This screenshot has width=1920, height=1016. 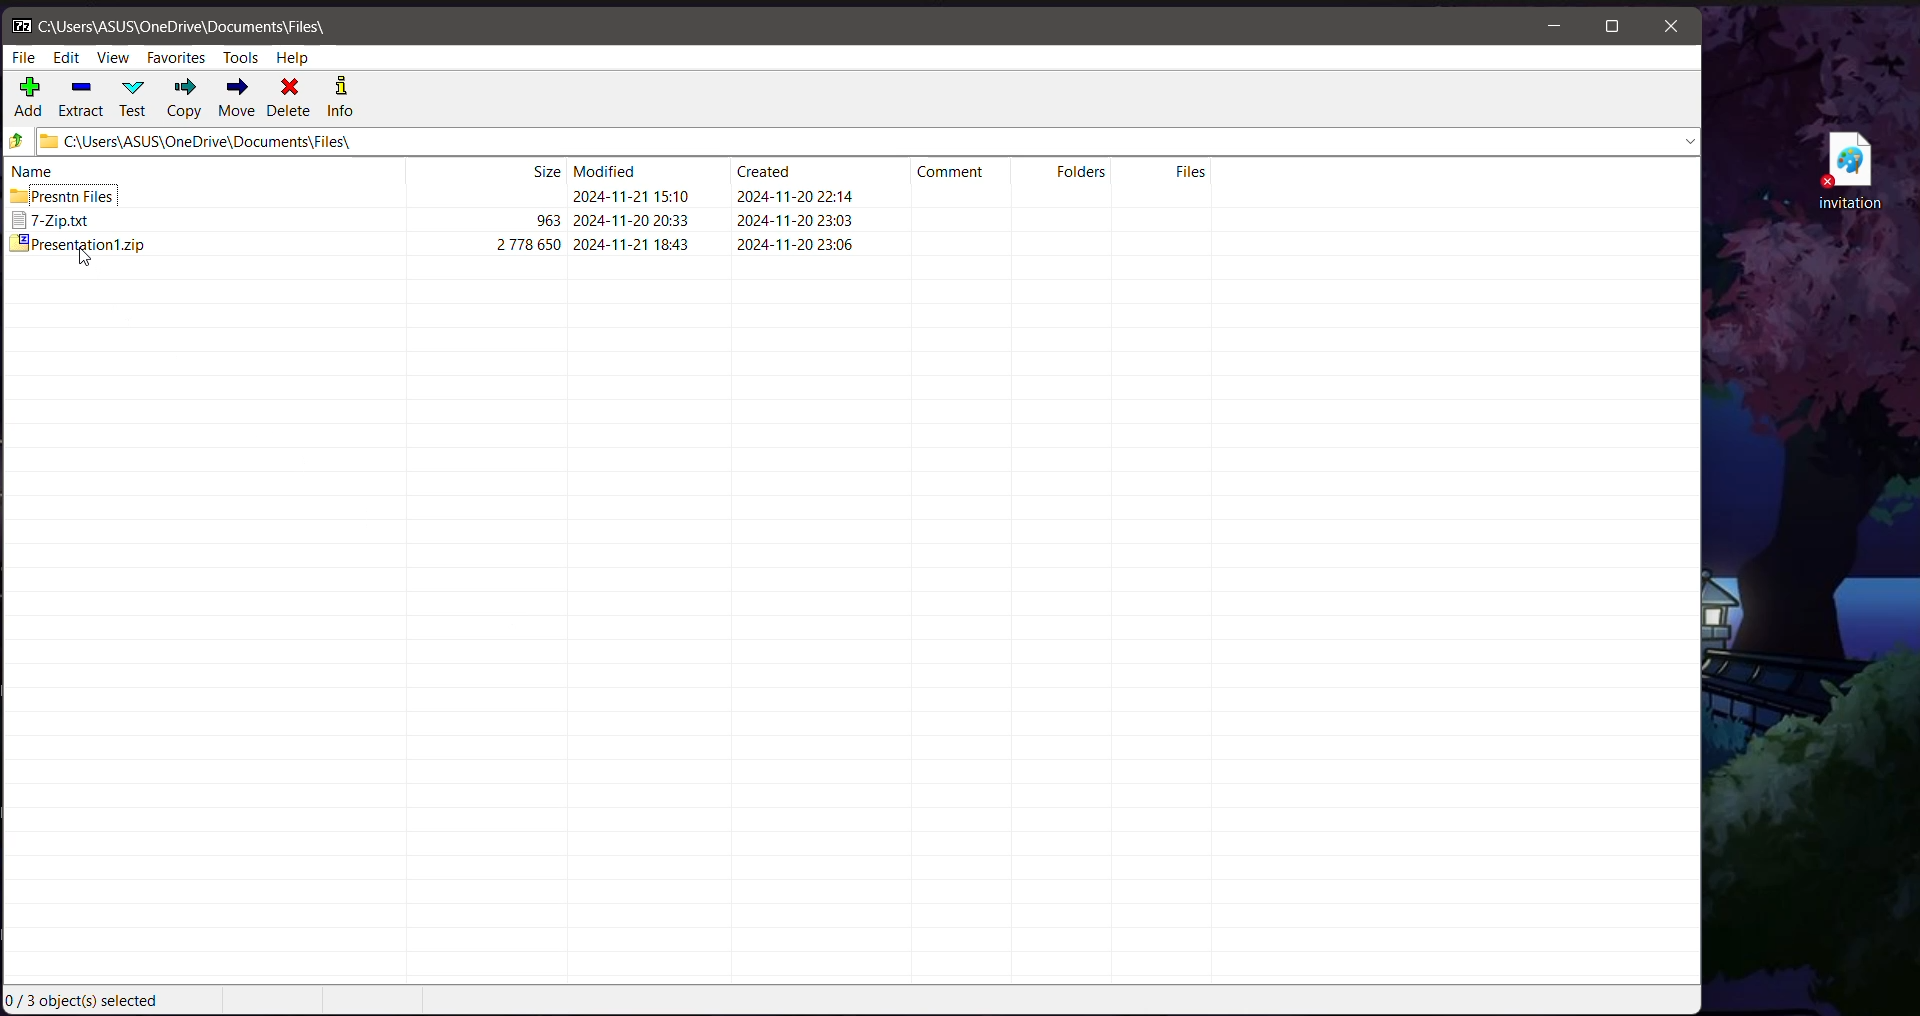 What do you see at coordinates (294, 58) in the screenshot?
I see `Help` at bounding box center [294, 58].